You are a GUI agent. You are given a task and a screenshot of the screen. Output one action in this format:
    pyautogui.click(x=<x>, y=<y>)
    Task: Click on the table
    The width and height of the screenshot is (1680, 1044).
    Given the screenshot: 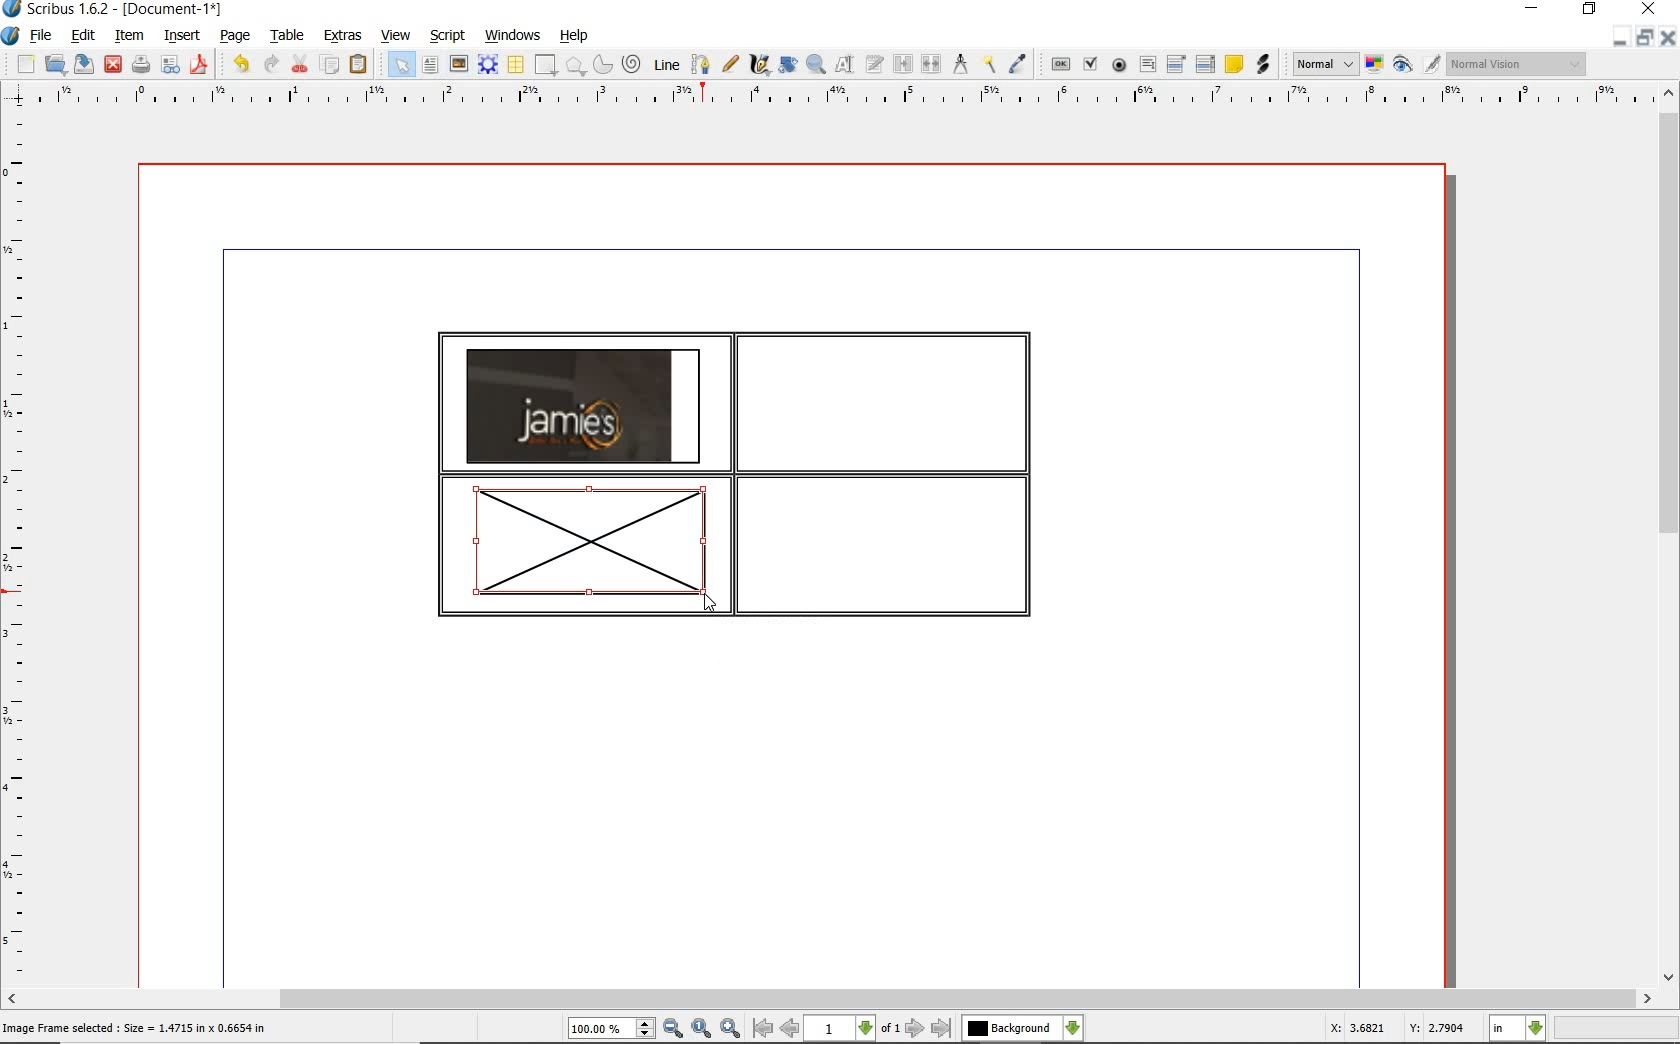 What is the action you would take?
    pyautogui.click(x=517, y=66)
    